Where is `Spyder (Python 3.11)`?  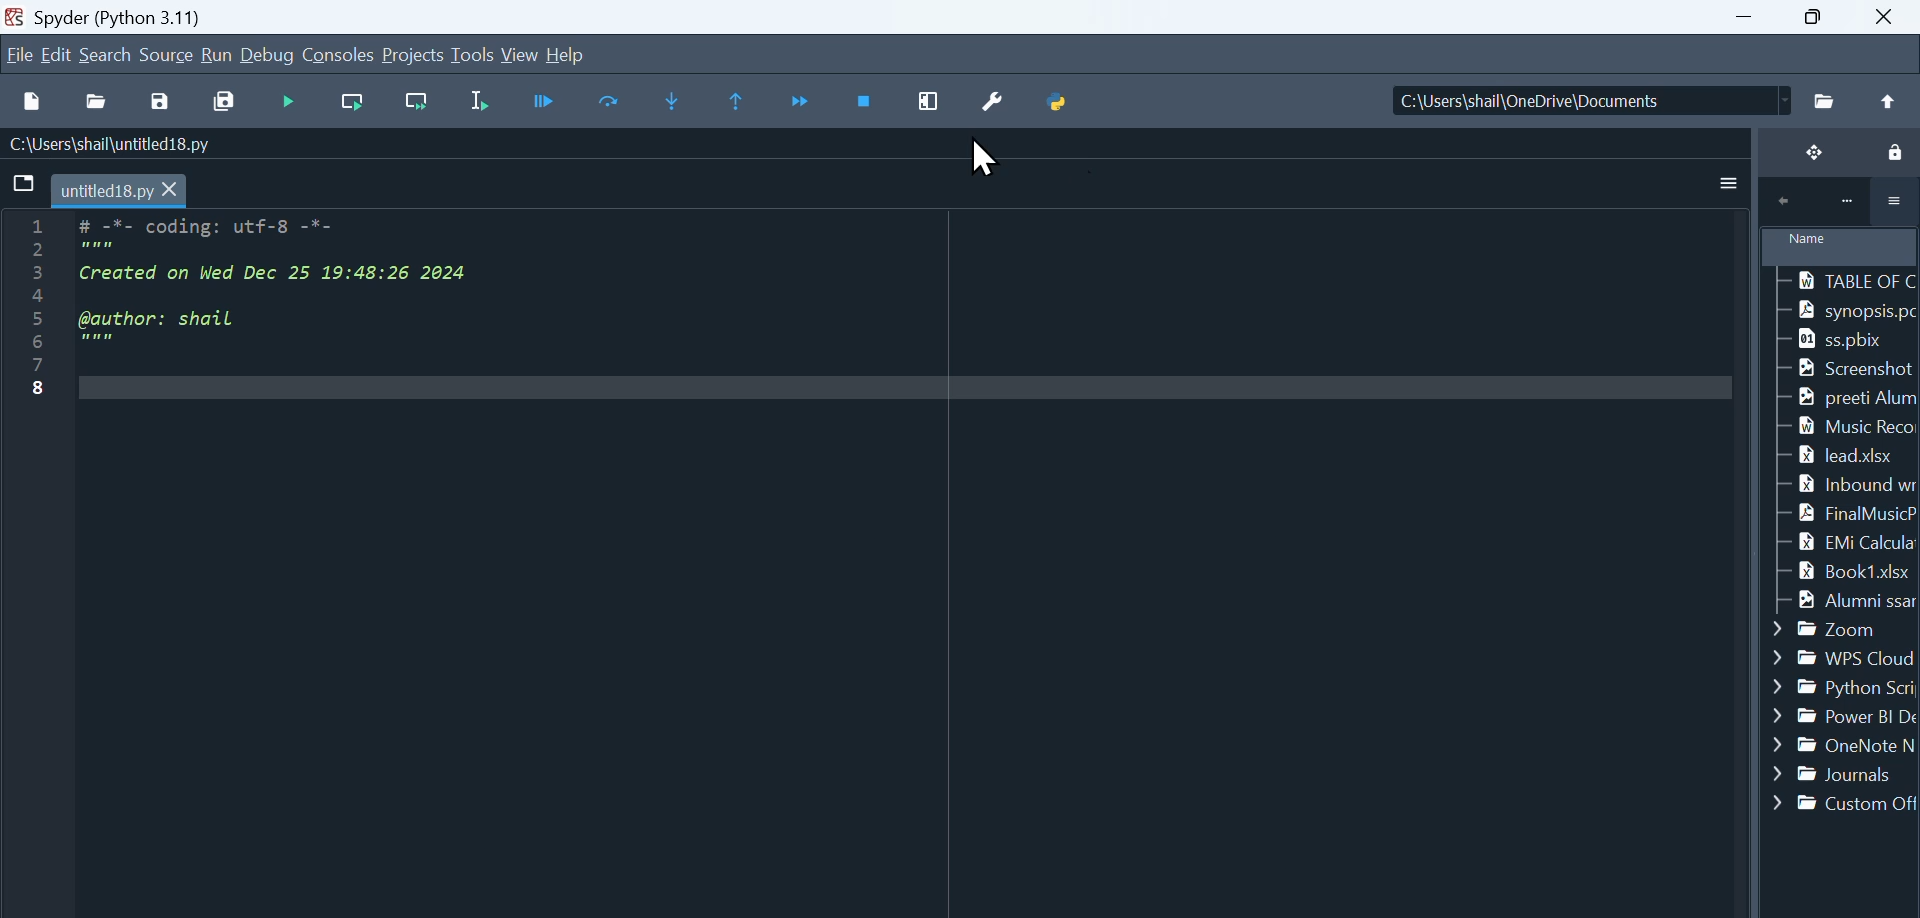 Spyder (Python 3.11) is located at coordinates (176, 16).